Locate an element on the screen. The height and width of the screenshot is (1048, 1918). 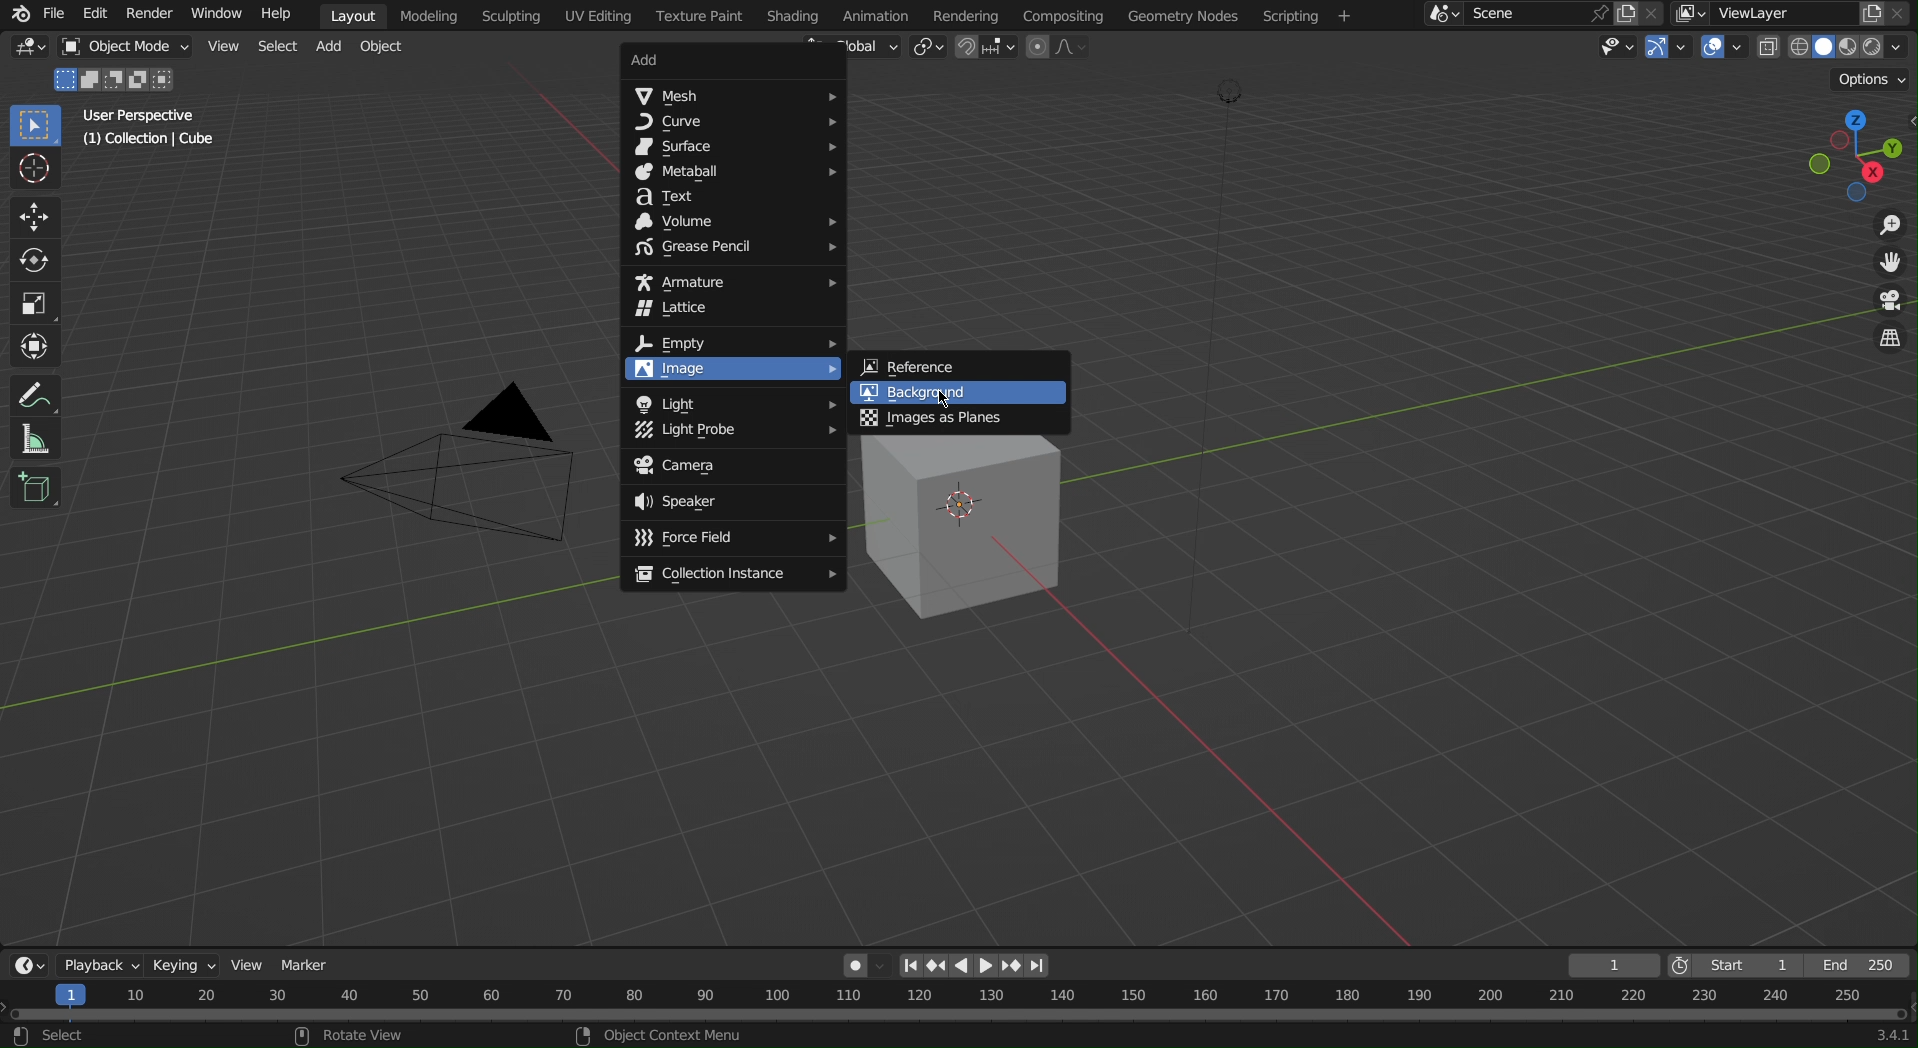
Show Overlays is located at coordinates (1724, 49).